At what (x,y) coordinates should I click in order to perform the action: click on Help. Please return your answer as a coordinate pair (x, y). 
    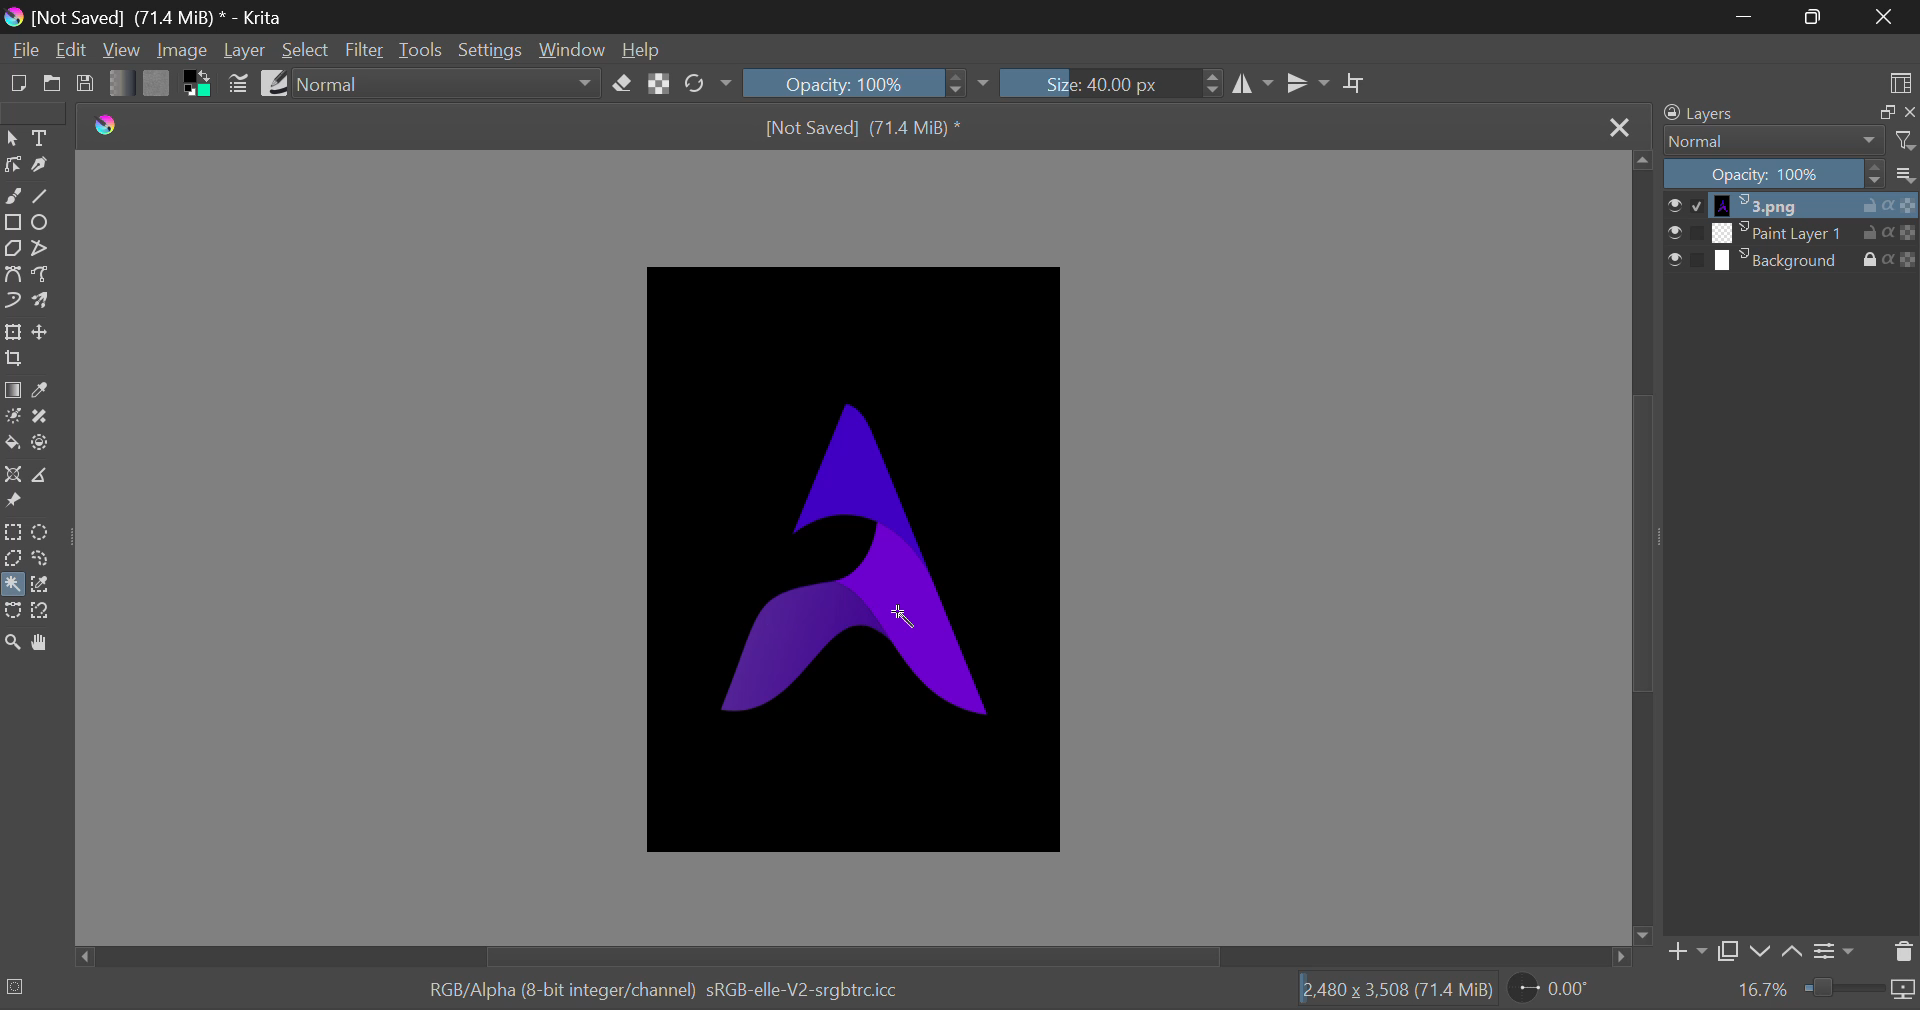
    Looking at the image, I should click on (640, 49).